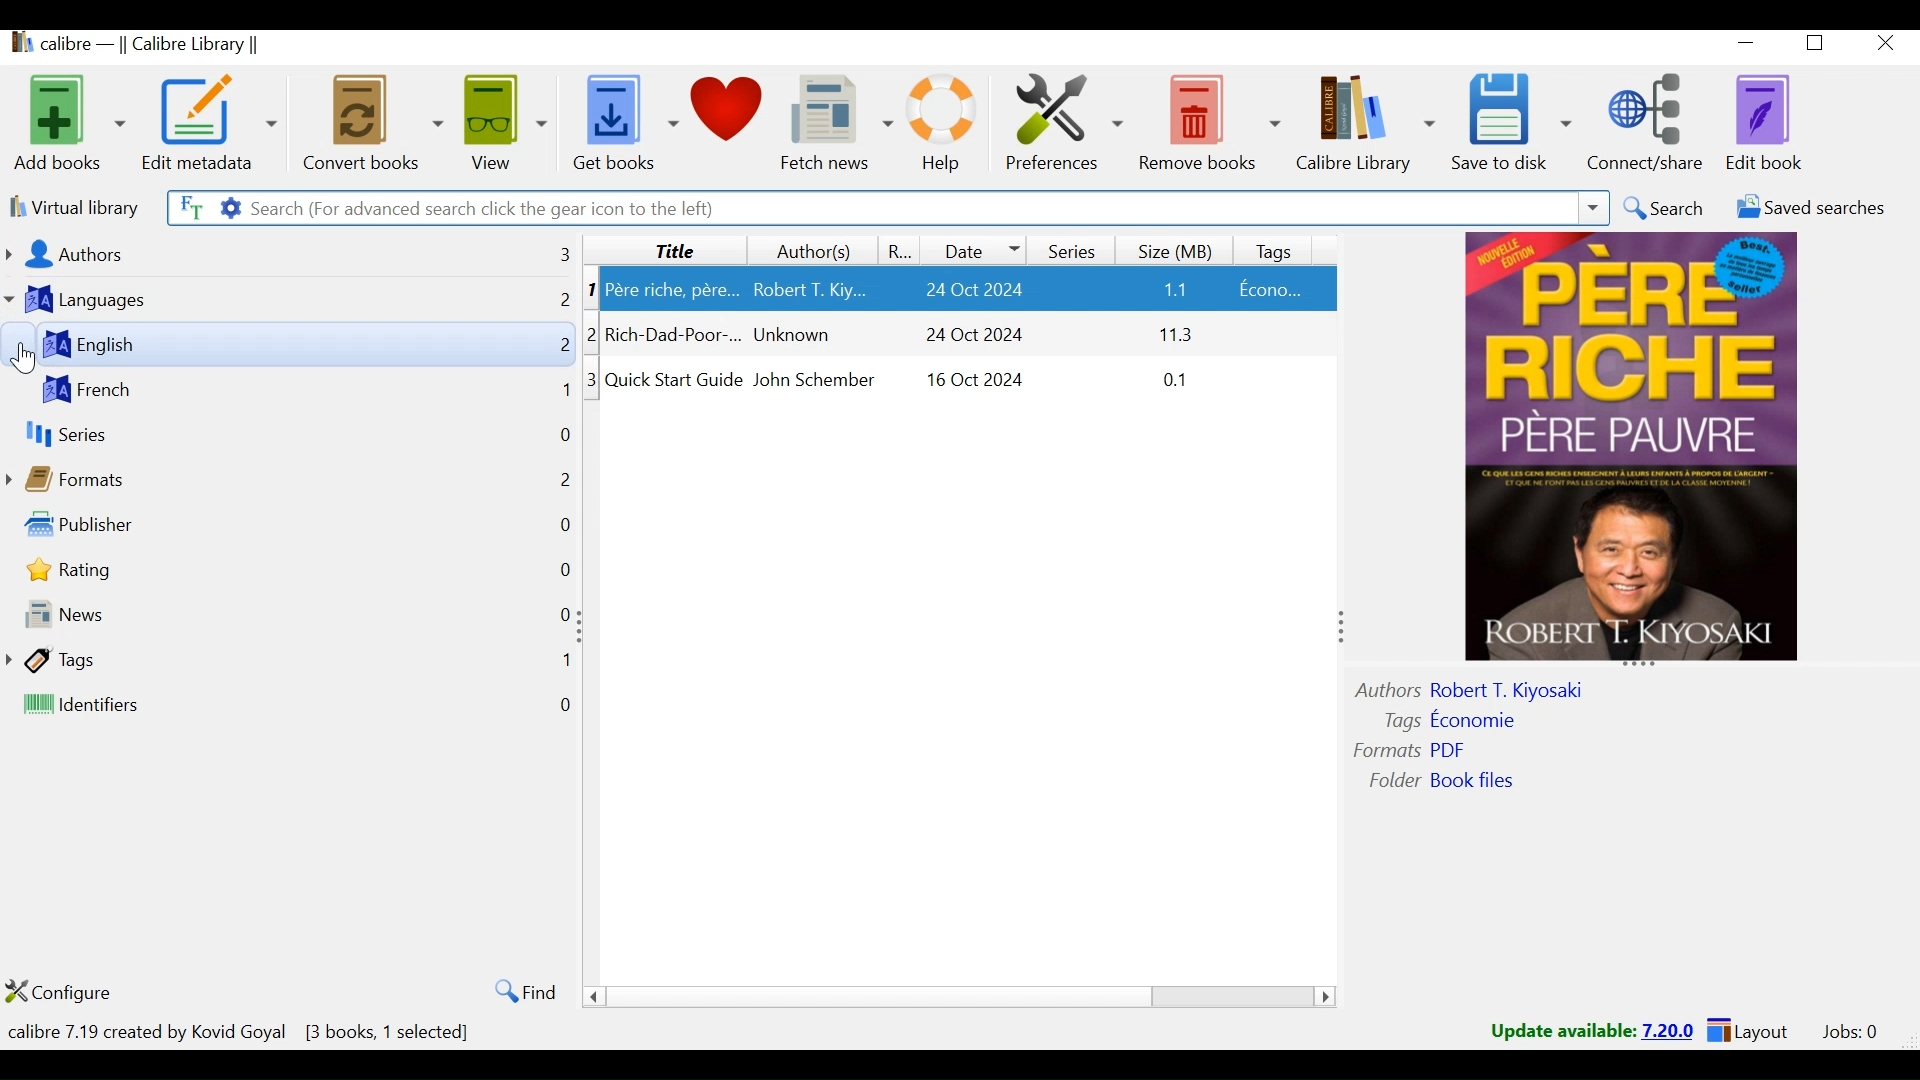  I want to click on 3, so click(549, 252).